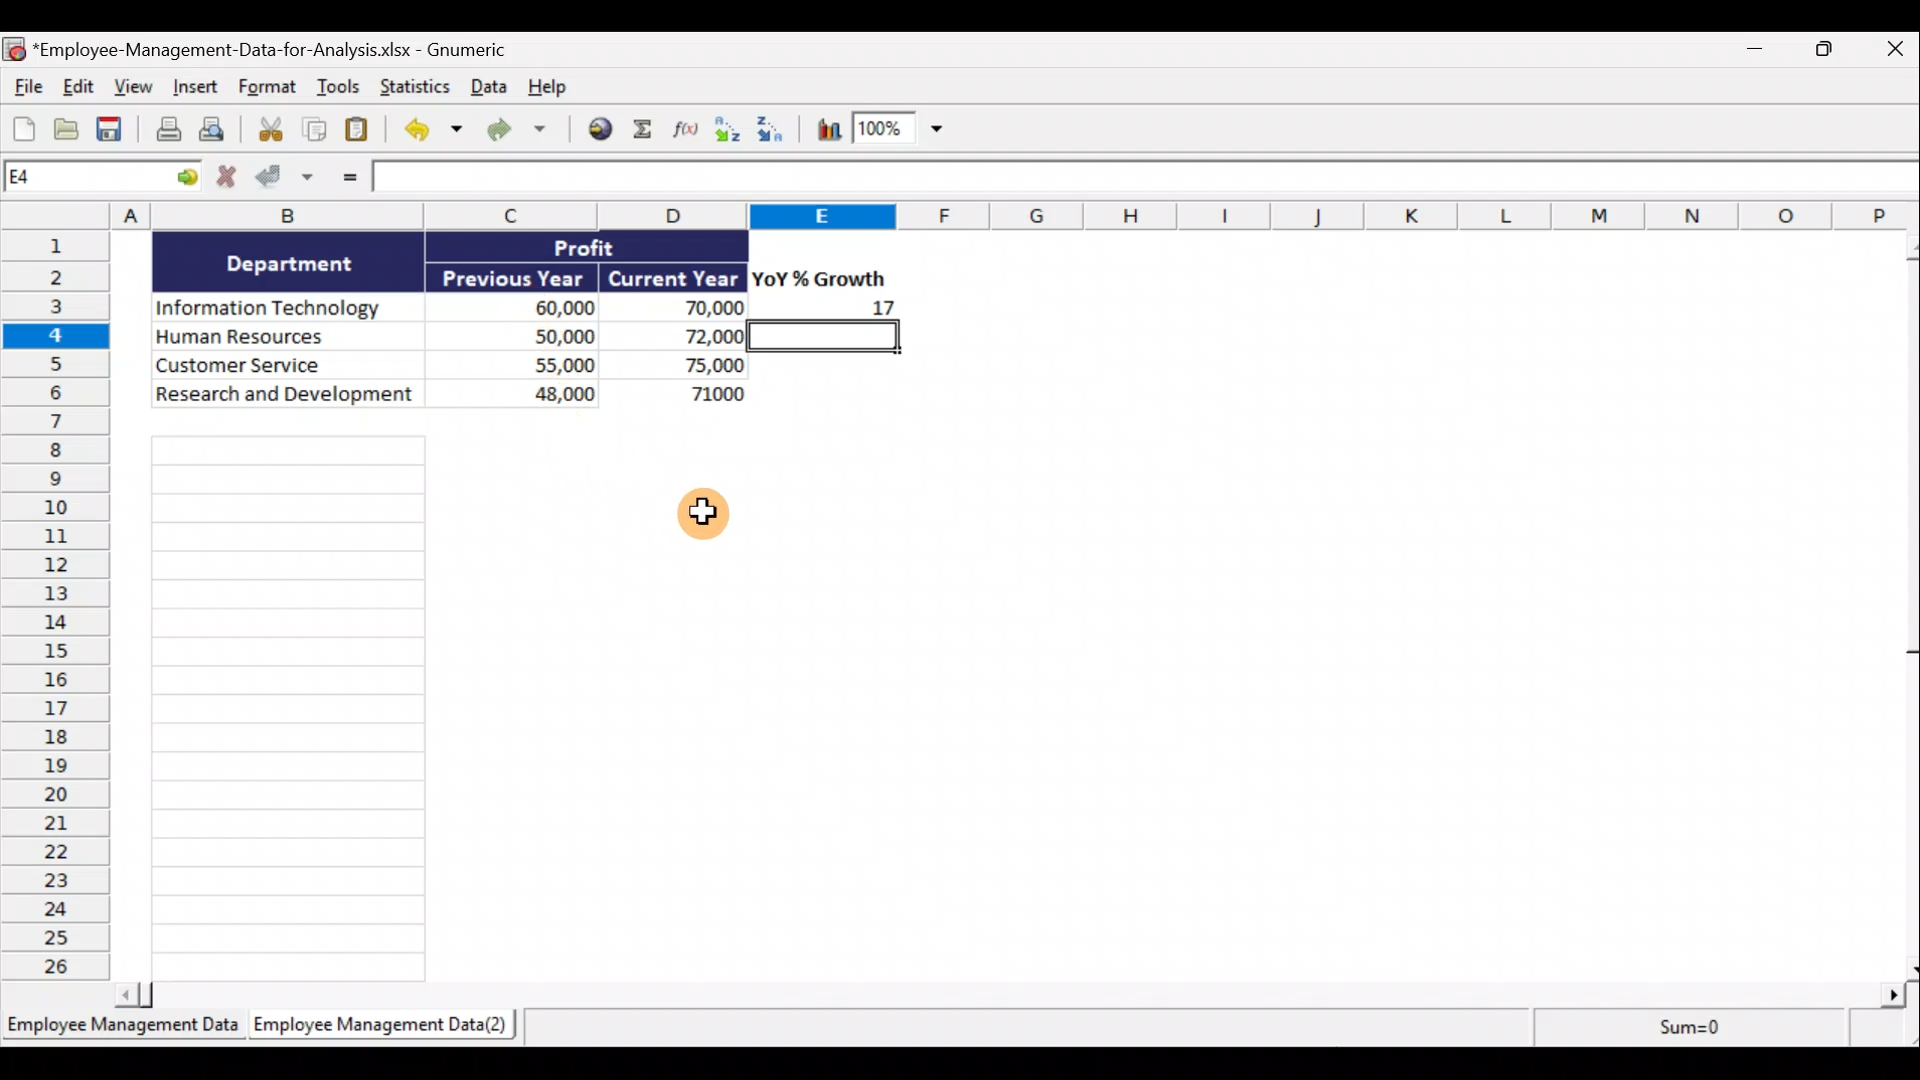 The image size is (1920, 1080). What do you see at coordinates (1010, 998) in the screenshot?
I see `Scroll bar` at bounding box center [1010, 998].